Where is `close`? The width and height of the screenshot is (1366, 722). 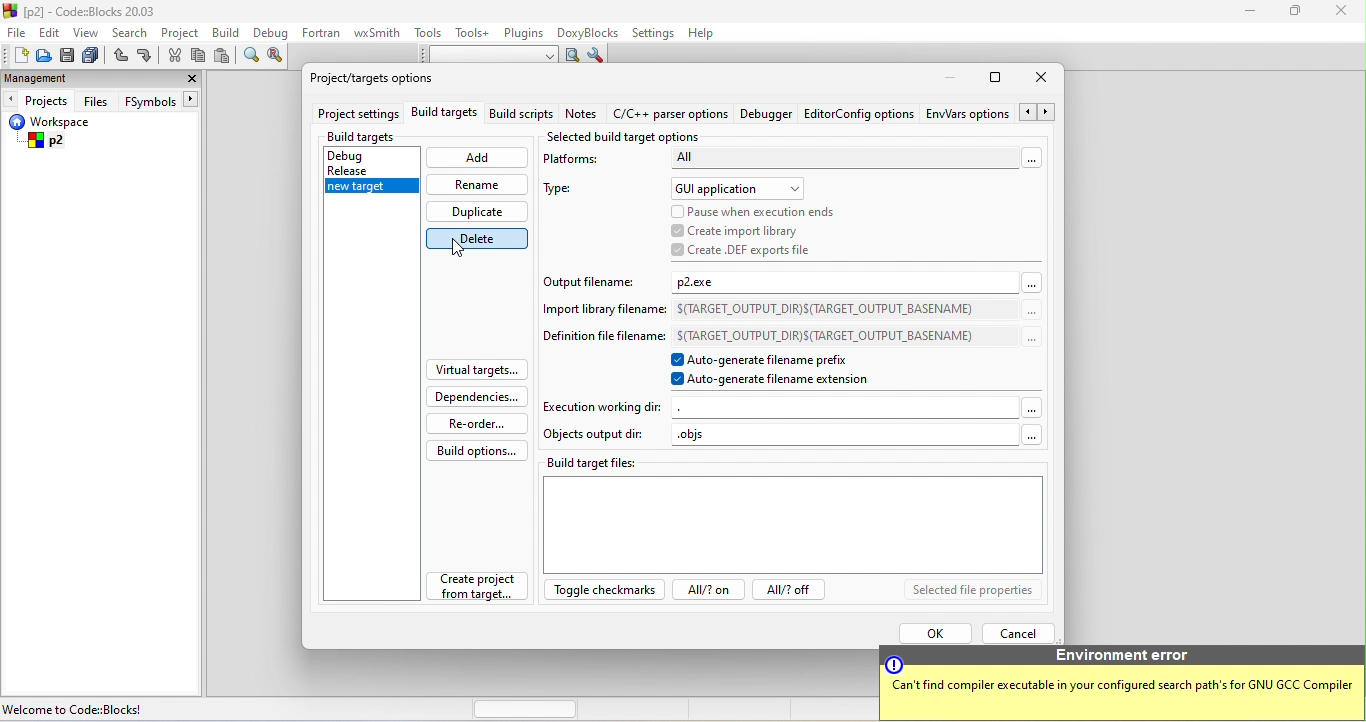 close is located at coordinates (1044, 80).